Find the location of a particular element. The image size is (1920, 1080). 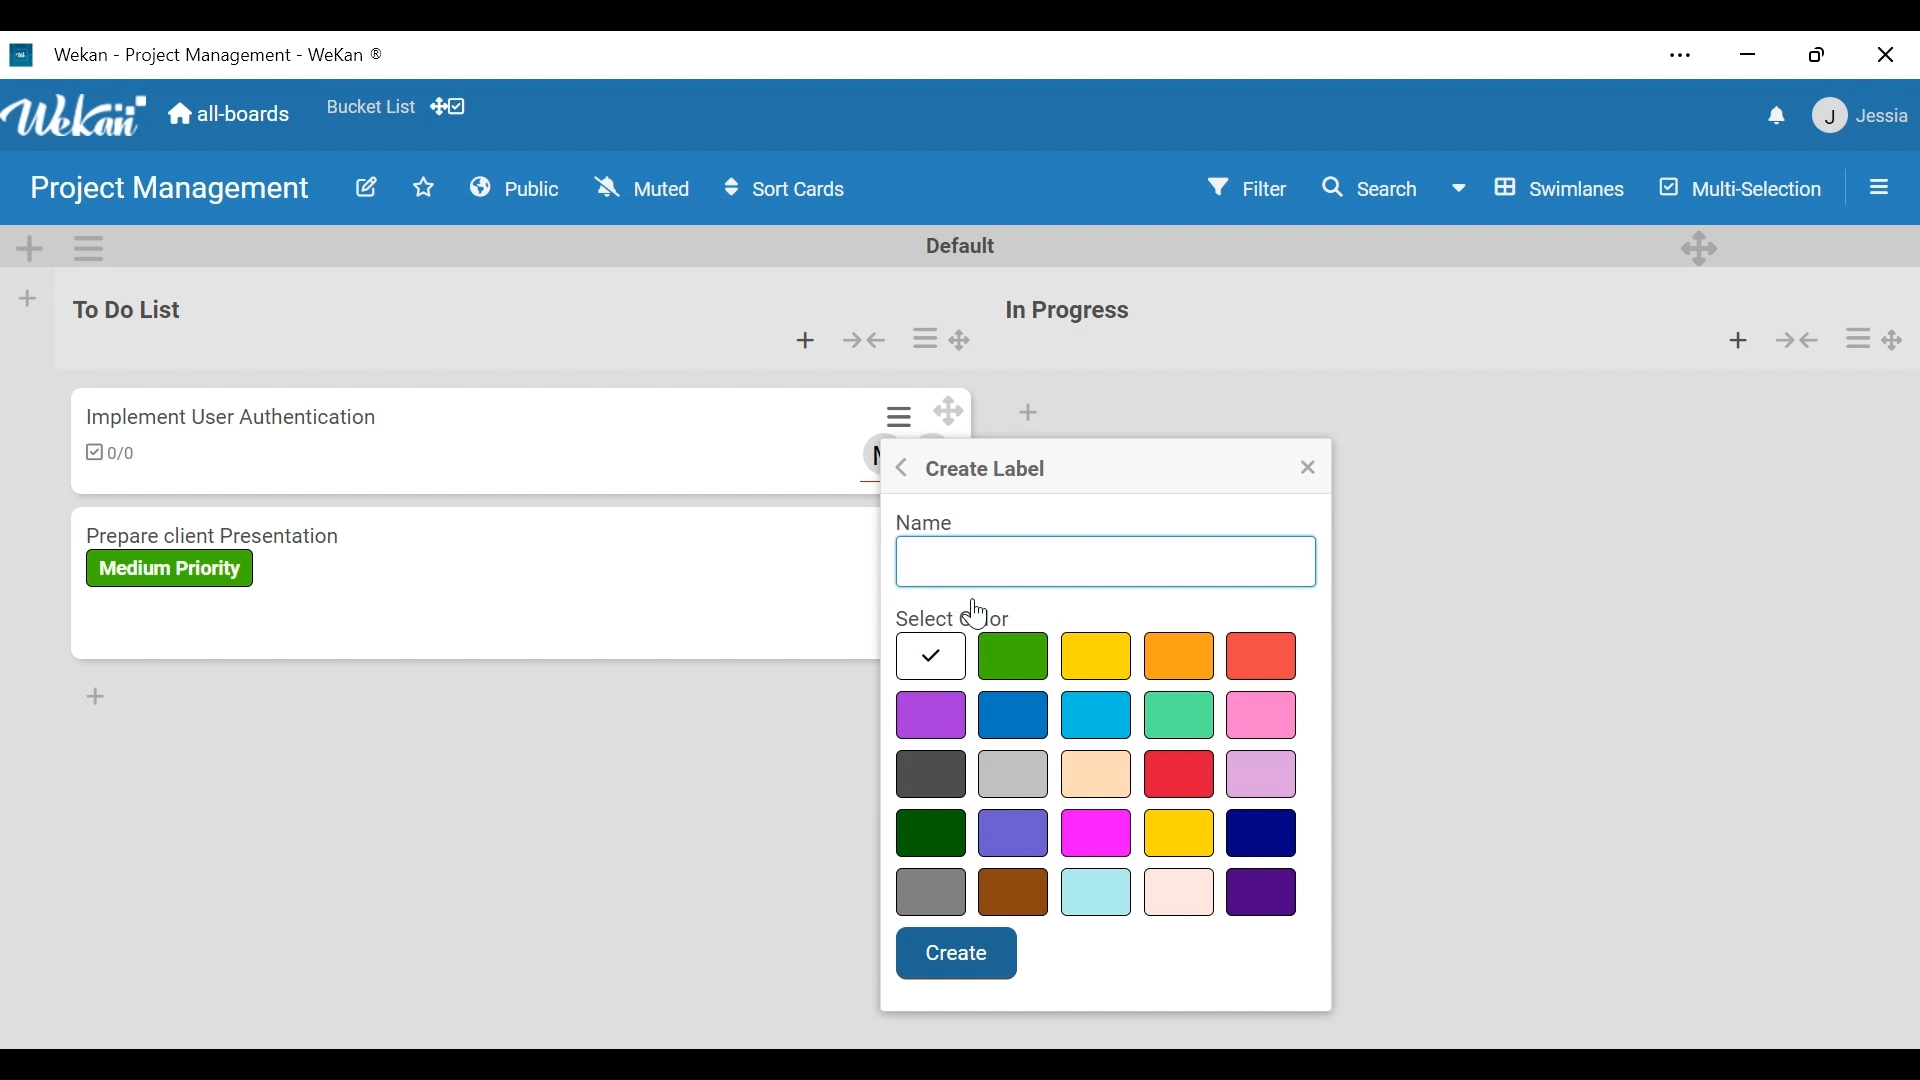

Card actions is located at coordinates (903, 418).